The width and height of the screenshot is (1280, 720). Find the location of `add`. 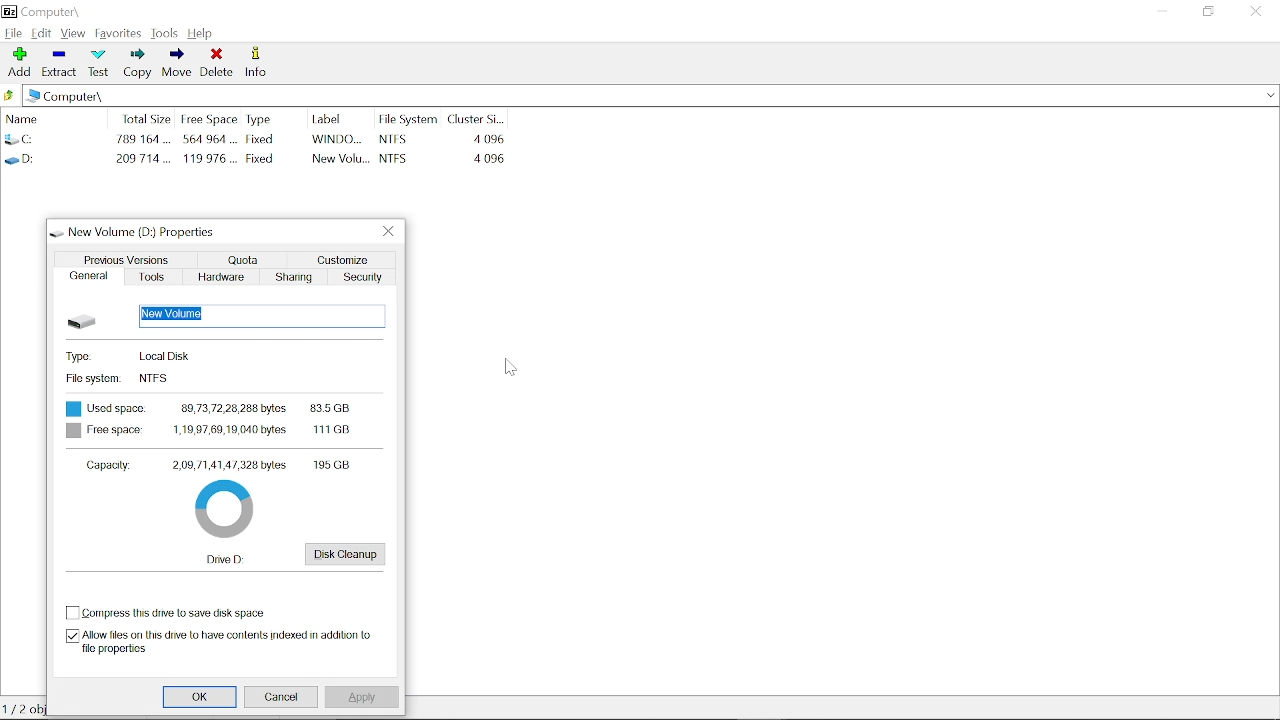

add is located at coordinates (18, 61).